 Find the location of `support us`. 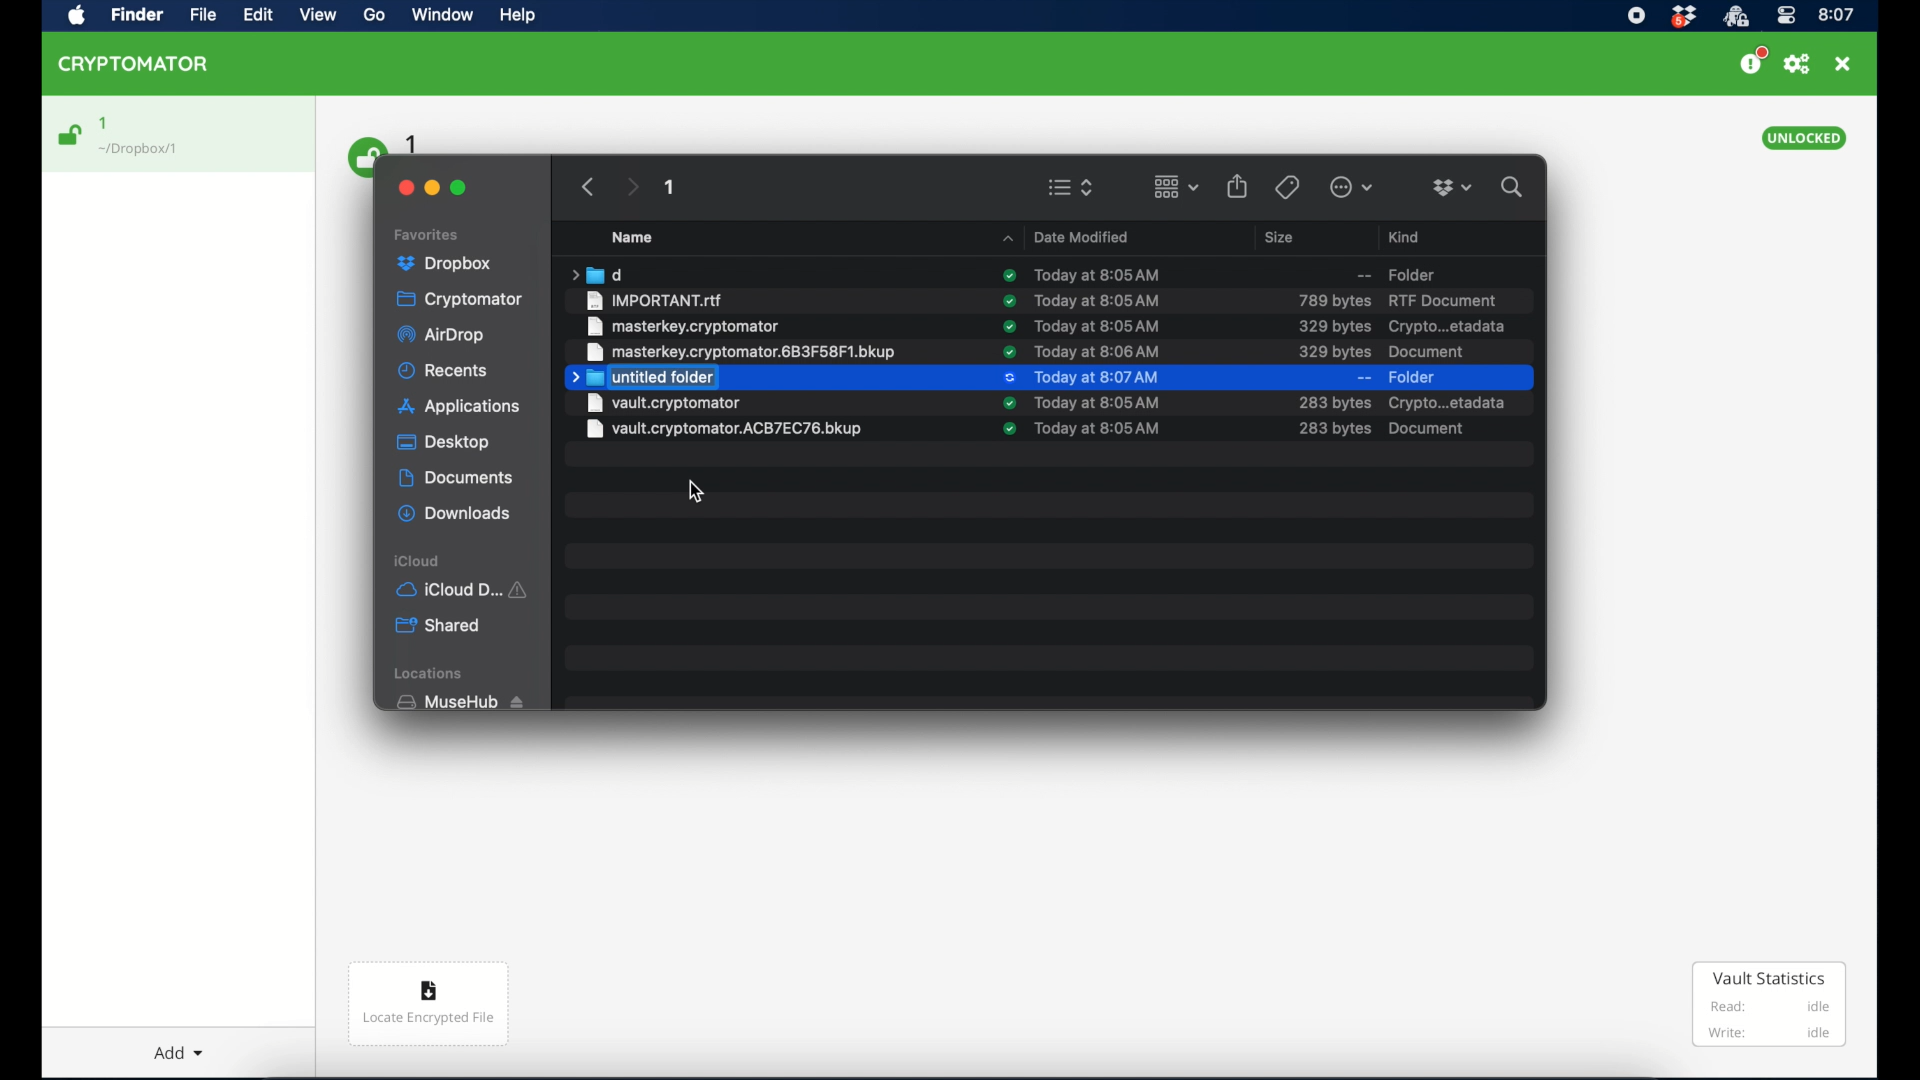

support us is located at coordinates (1752, 61).